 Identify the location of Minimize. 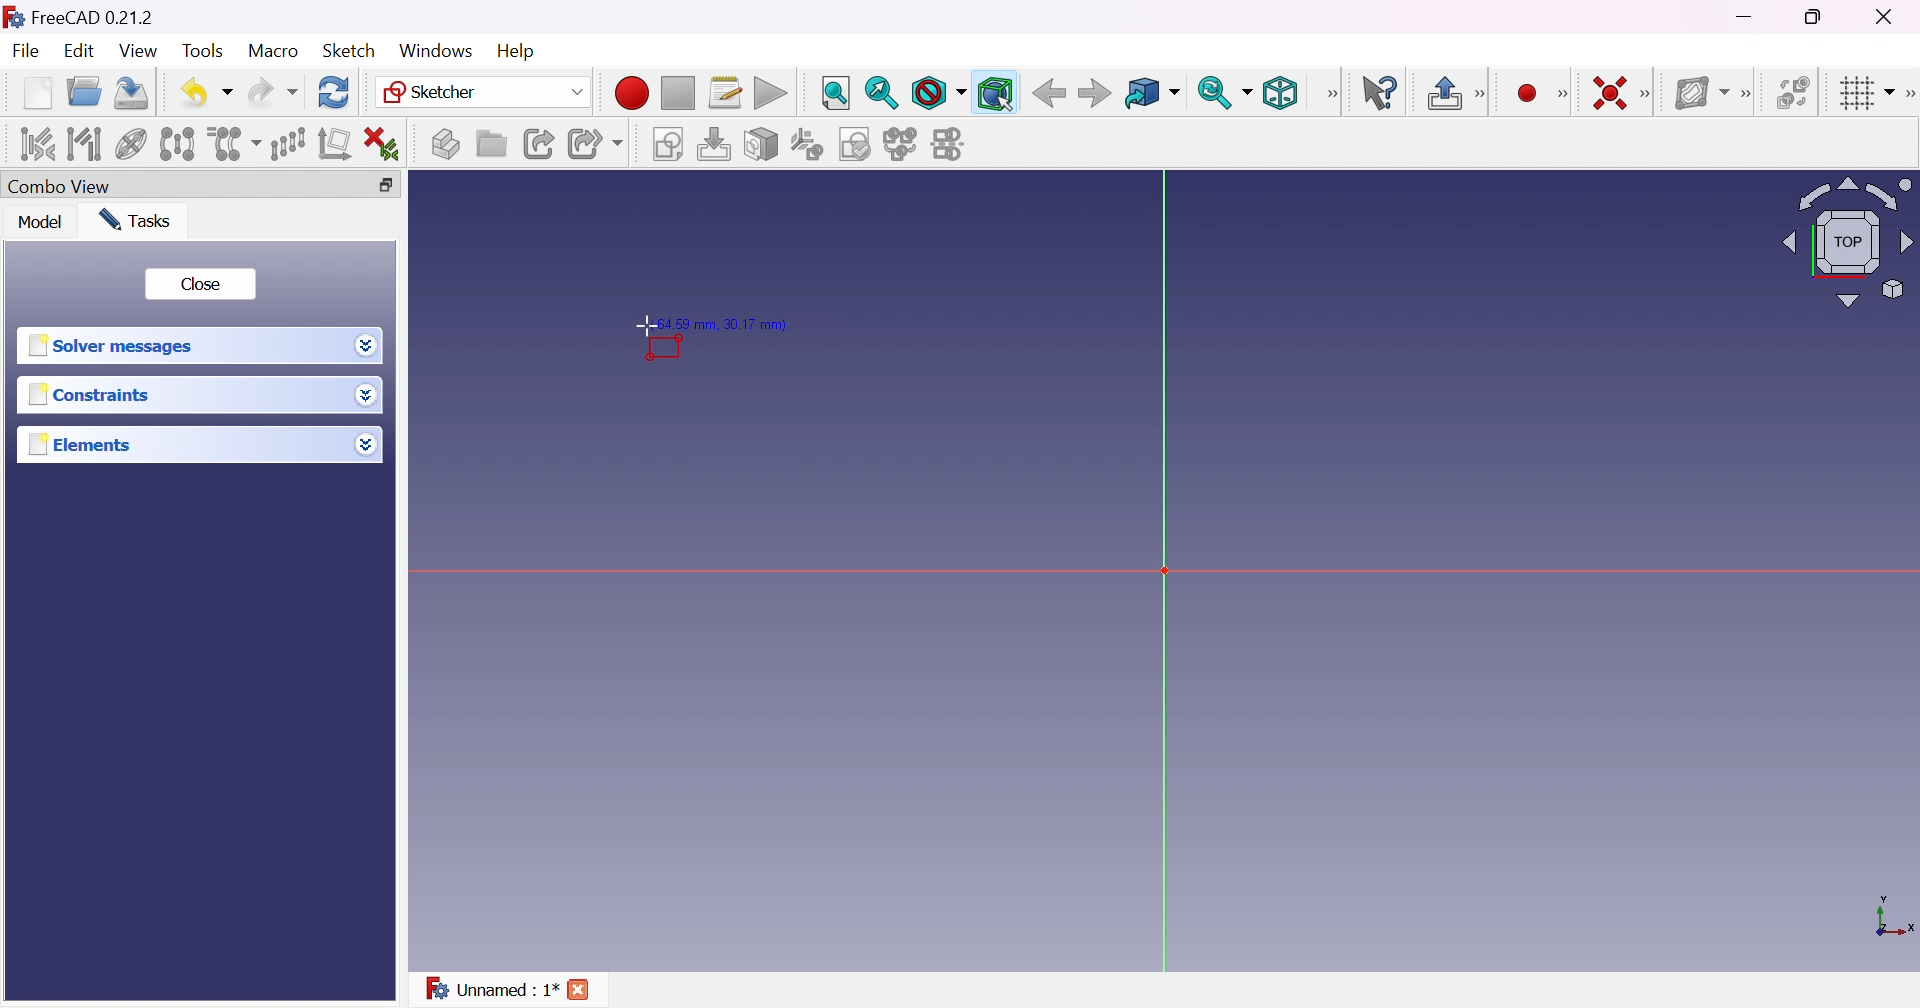
(1745, 16).